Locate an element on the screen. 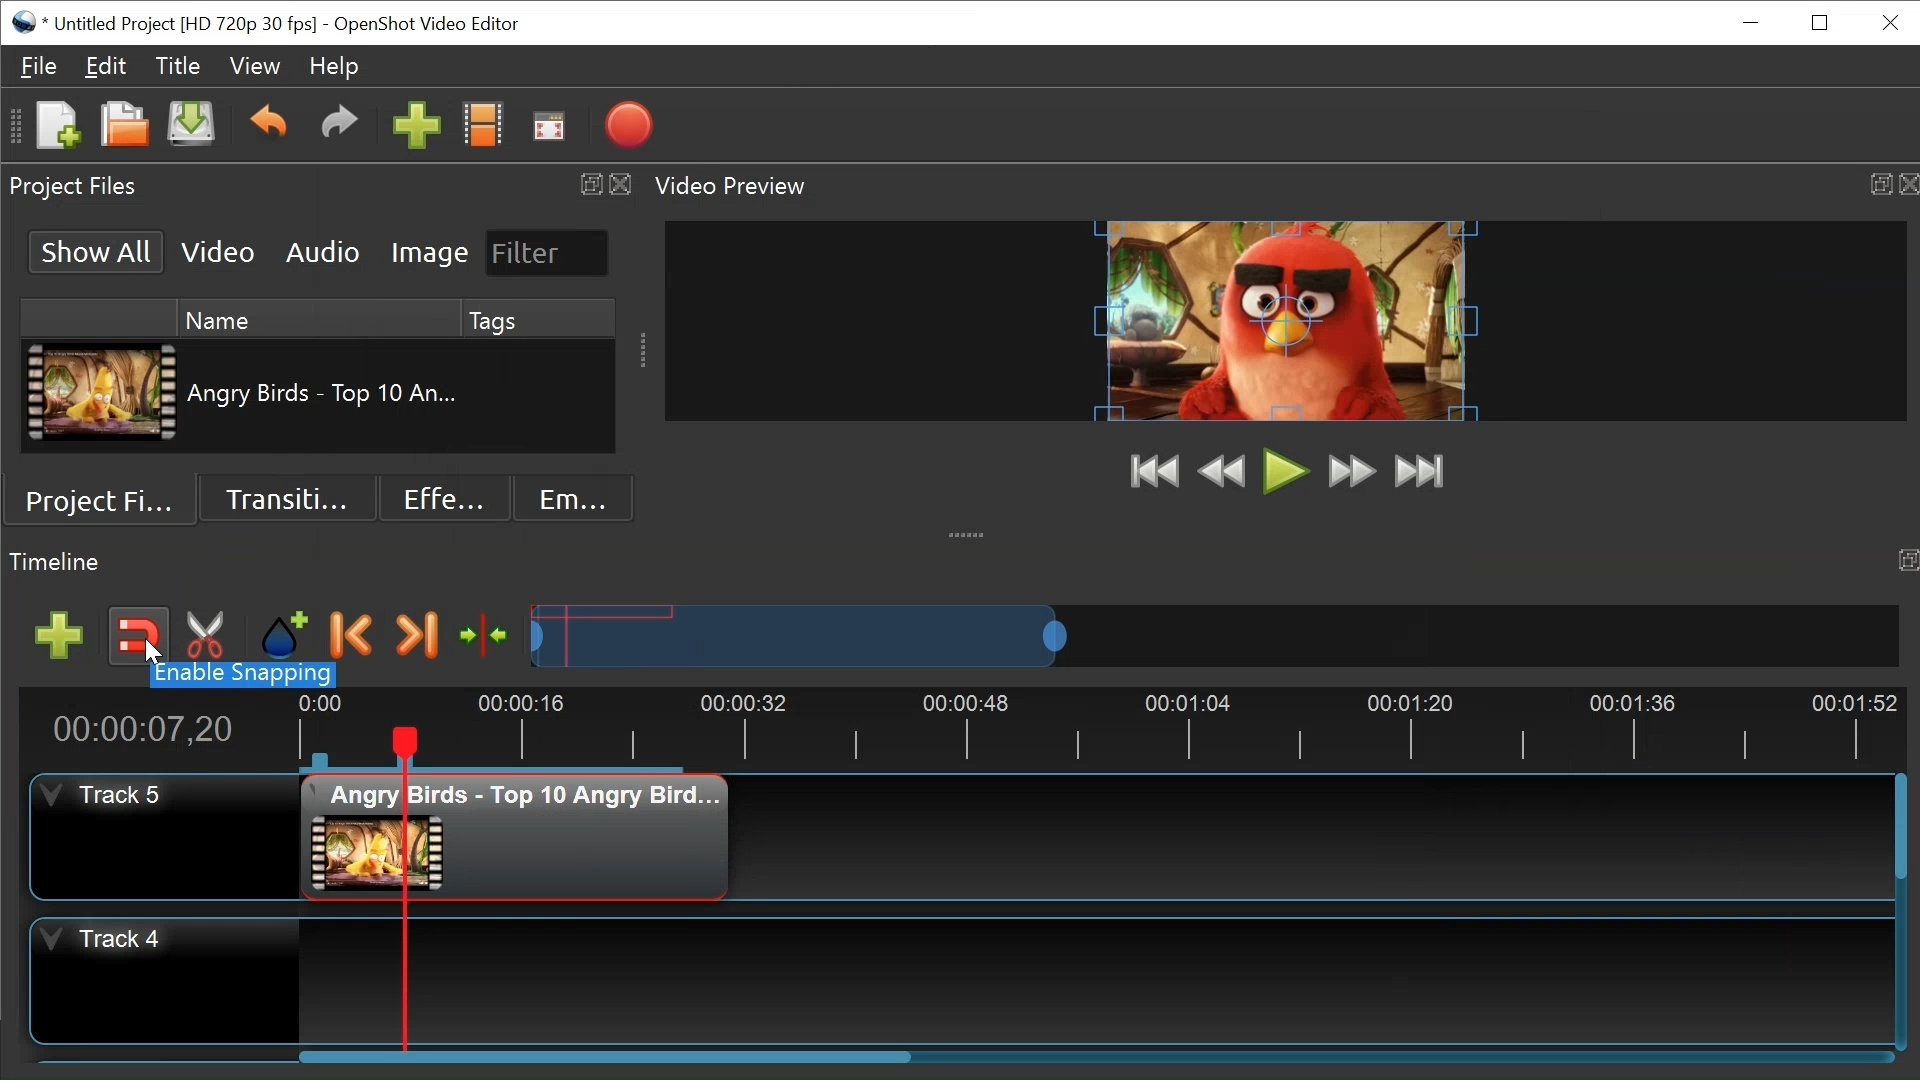 Image resolution: width=1920 pixels, height=1080 pixels. Undo is located at coordinates (269, 125).